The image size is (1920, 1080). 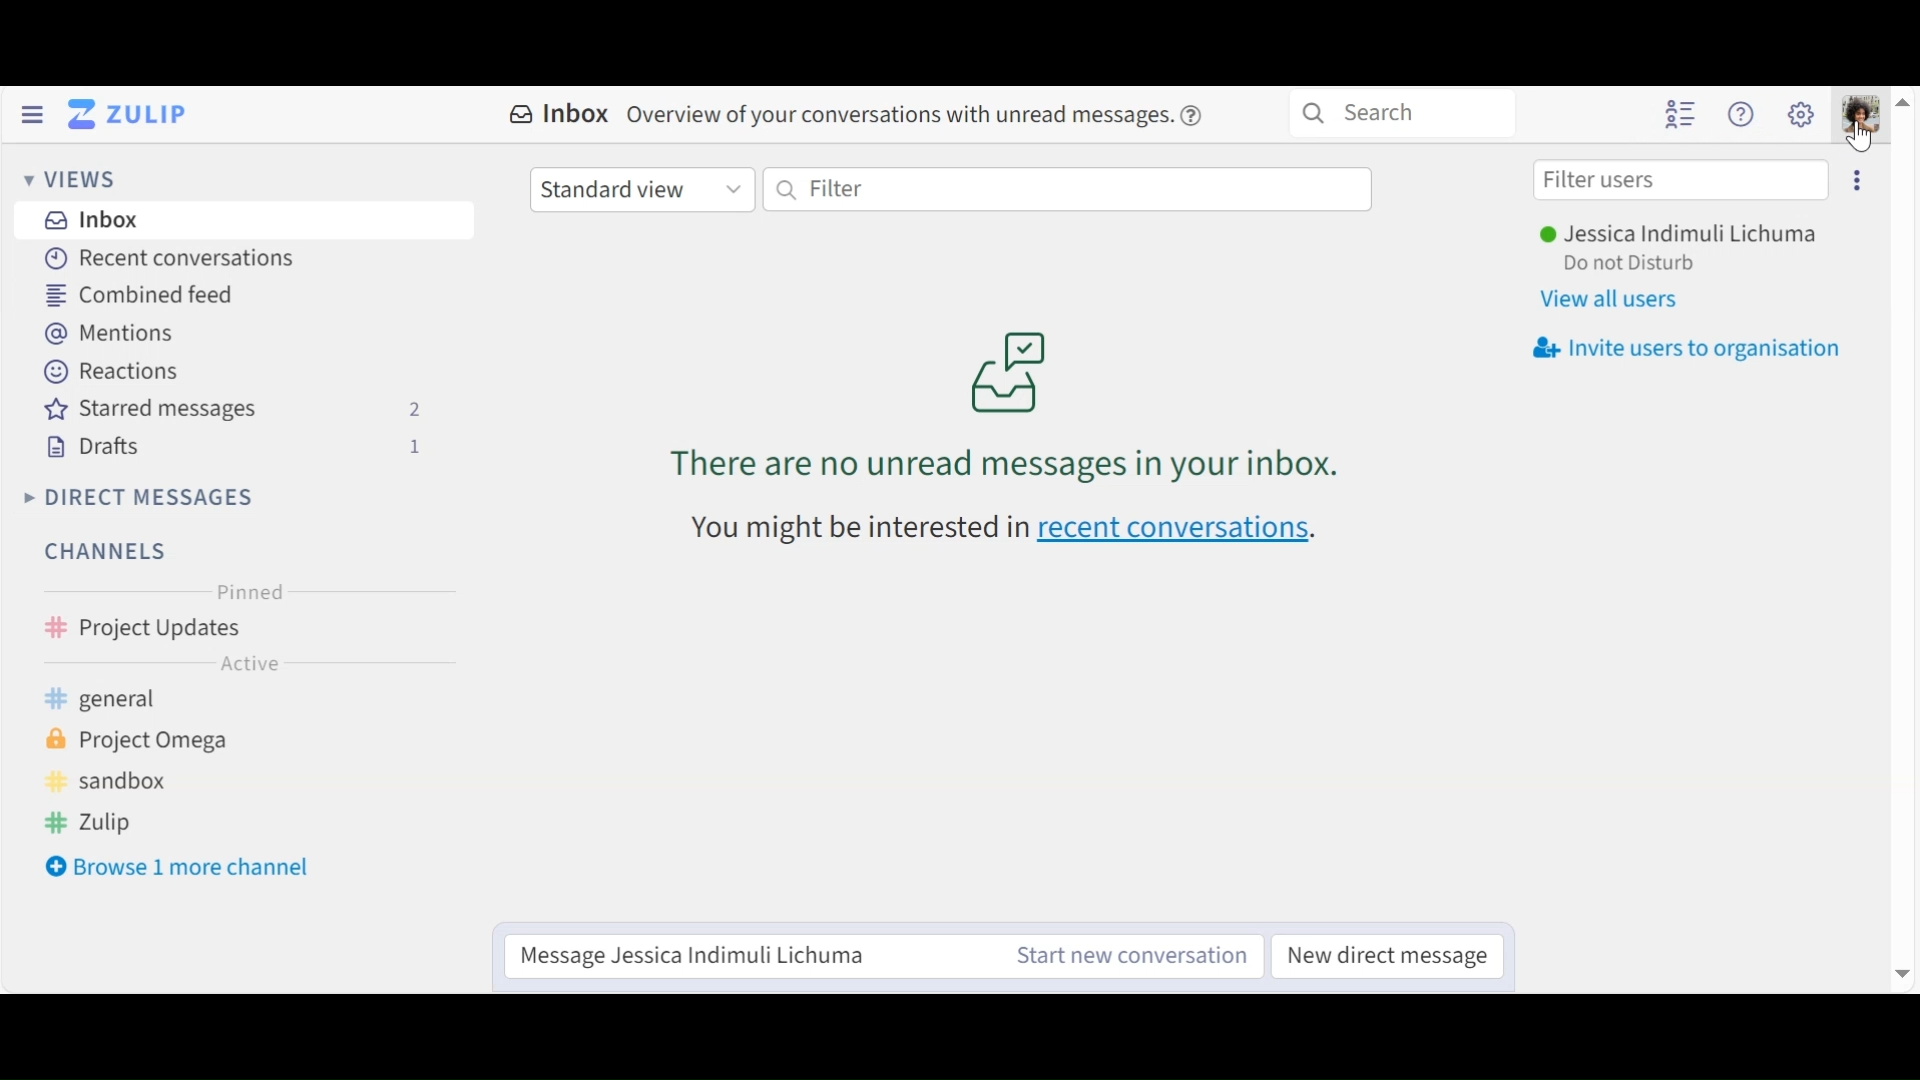 What do you see at coordinates (1682, 238) in the screenshot?
I see `Use` at bounding box center [1682, 238].